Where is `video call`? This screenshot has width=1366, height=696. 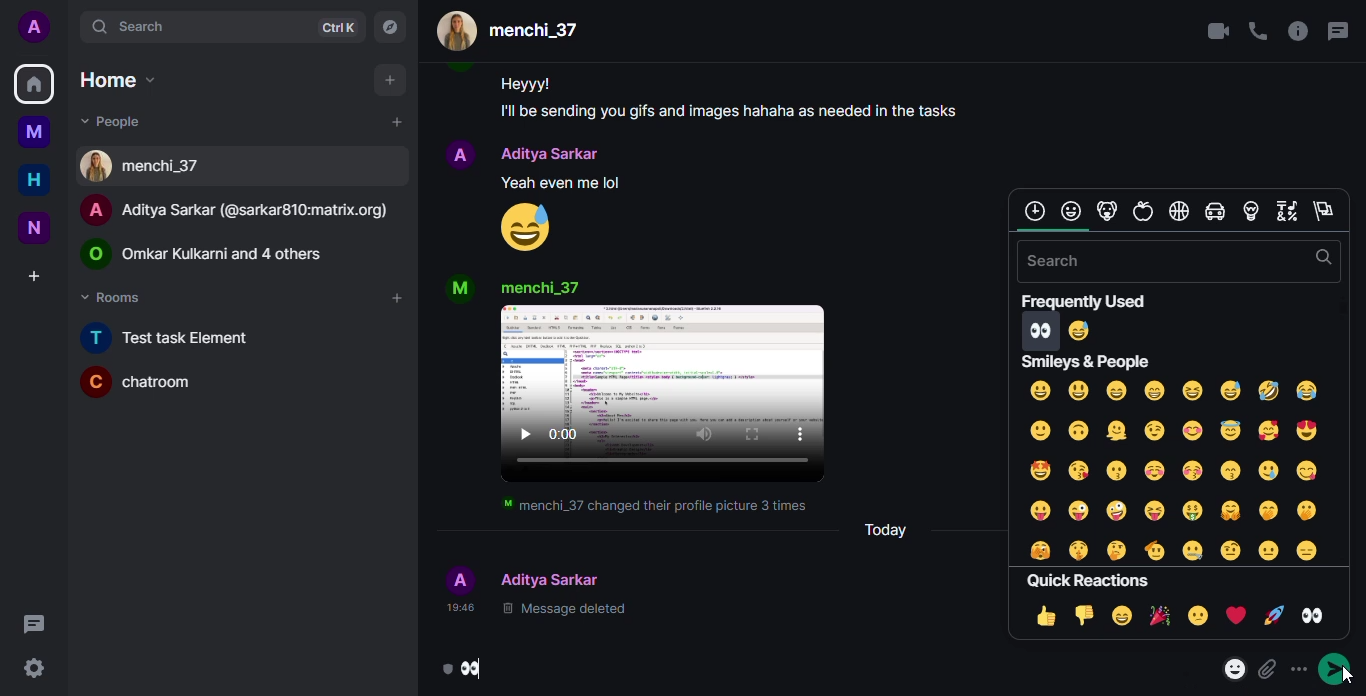 video call is located at coordinates (1210, 30).